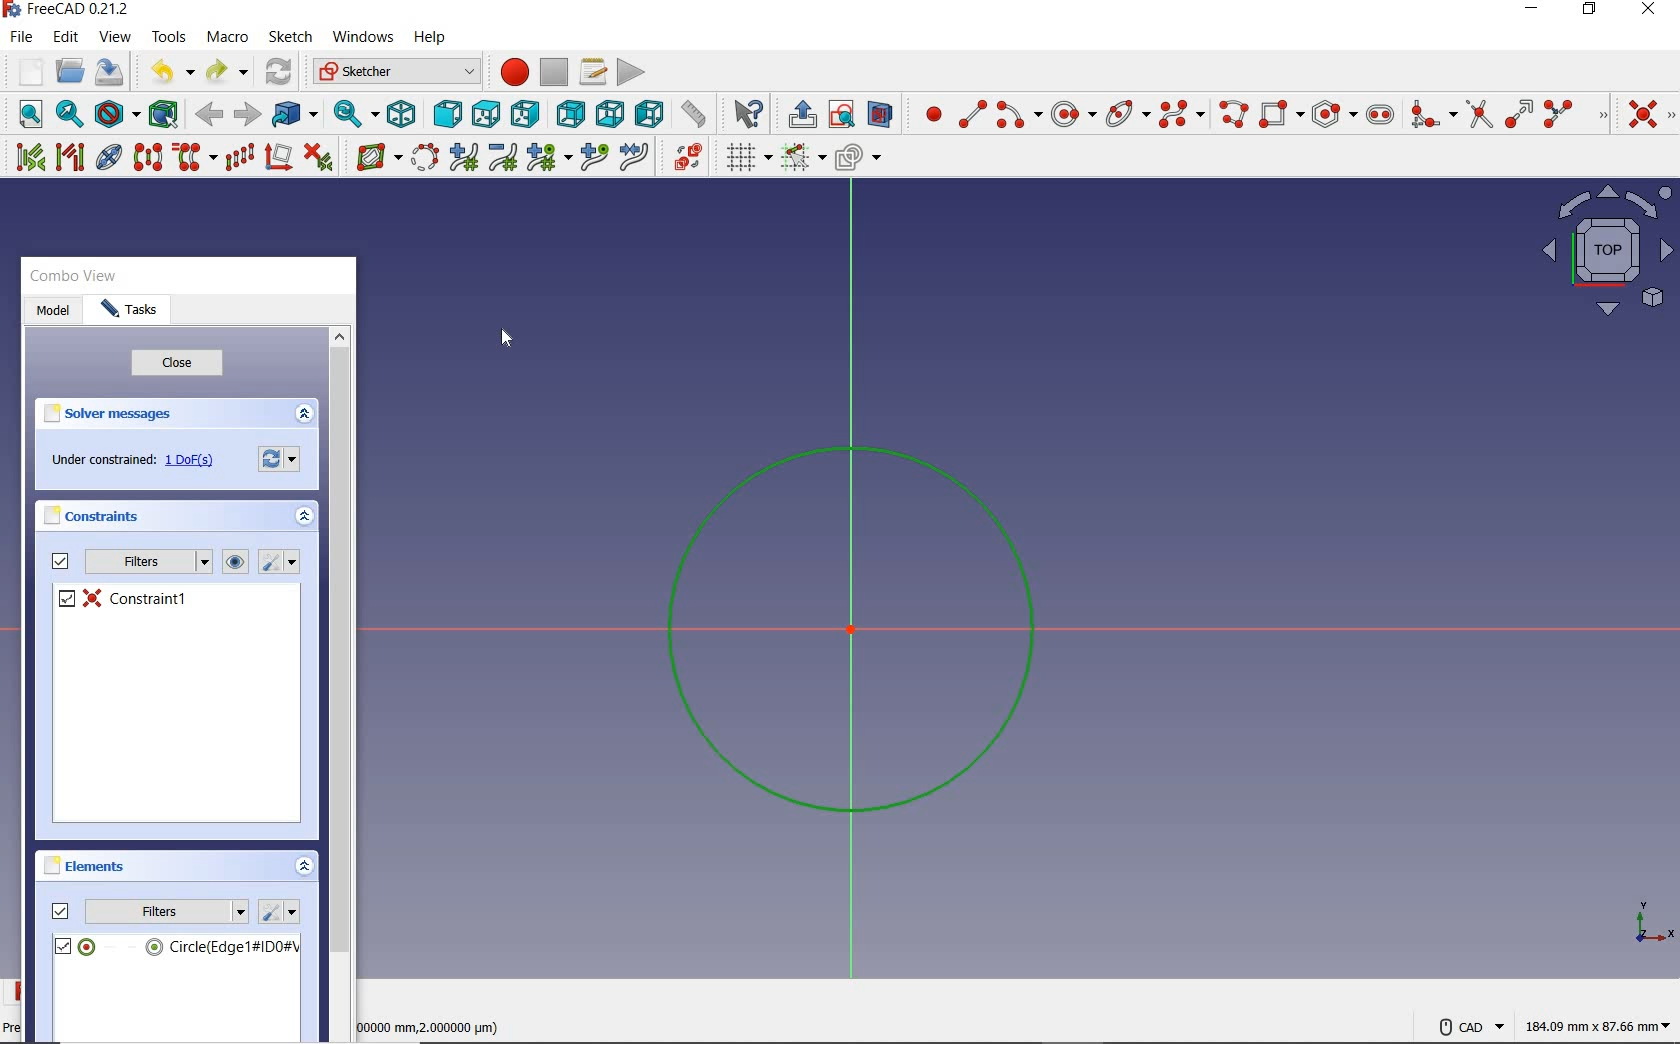 The width and height of the screenshot is (1680, 1044). Describe the element at coordinates (1381, 114) in the screenshot. I see `create slot` at that location.